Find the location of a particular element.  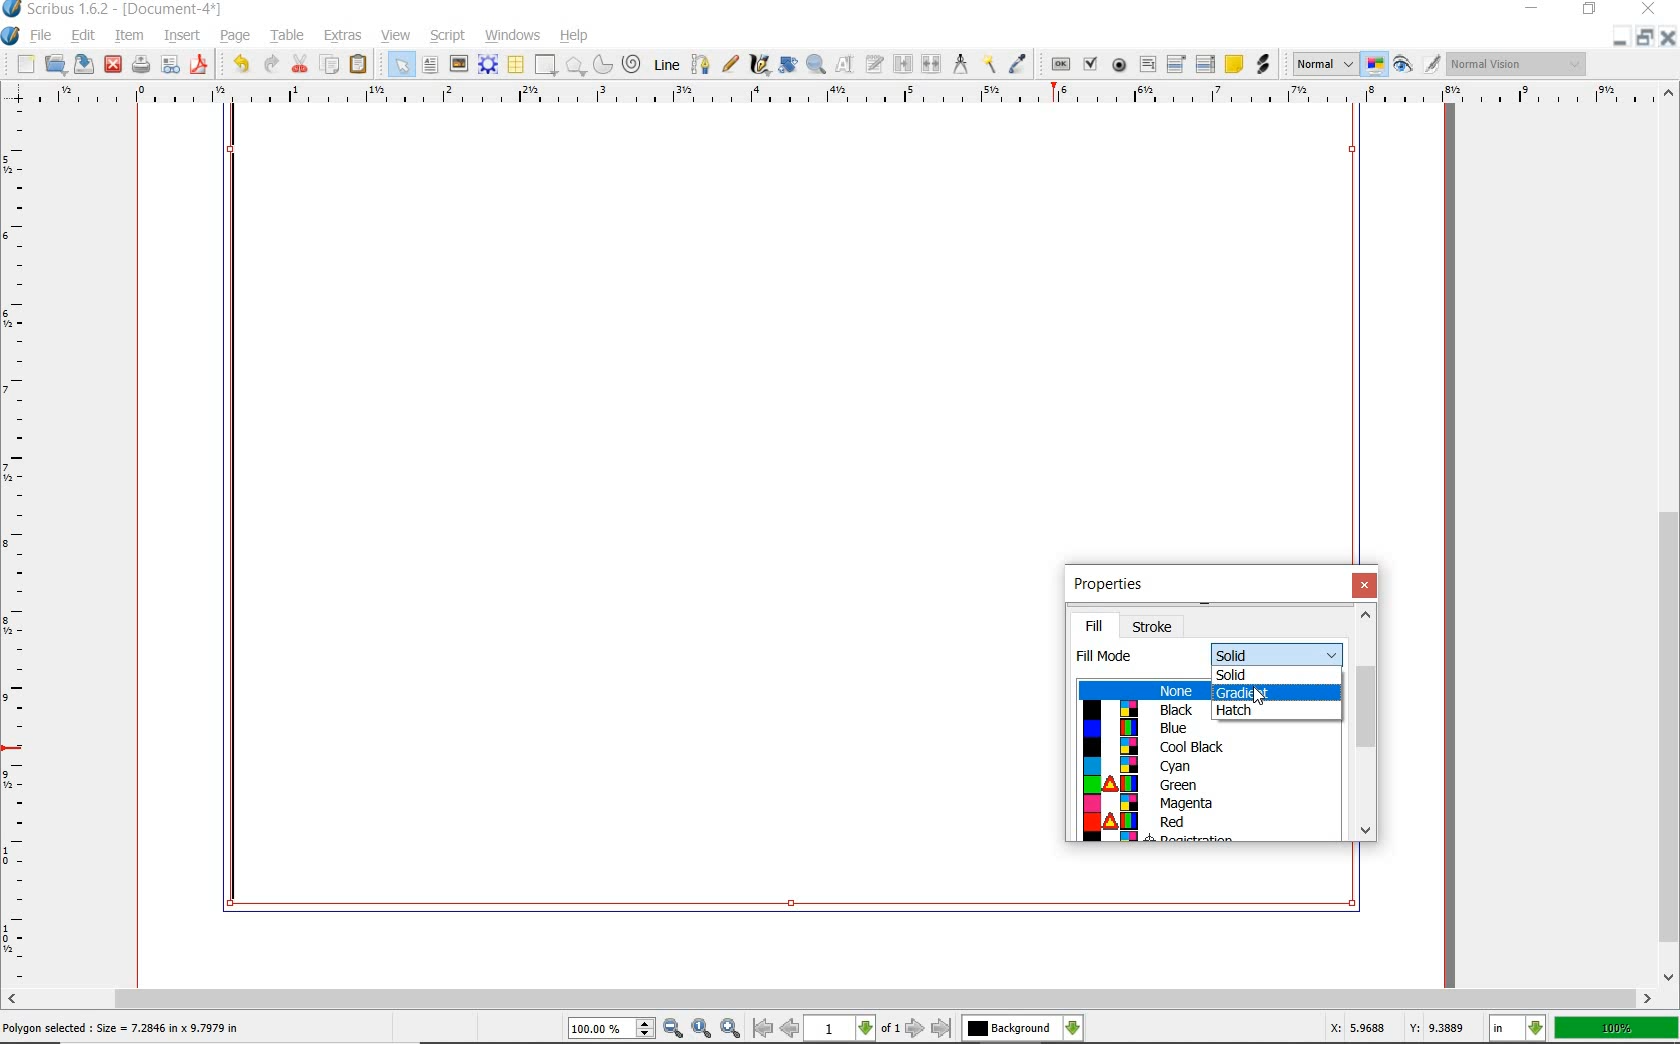

close is located at coordinates (1648, 10).